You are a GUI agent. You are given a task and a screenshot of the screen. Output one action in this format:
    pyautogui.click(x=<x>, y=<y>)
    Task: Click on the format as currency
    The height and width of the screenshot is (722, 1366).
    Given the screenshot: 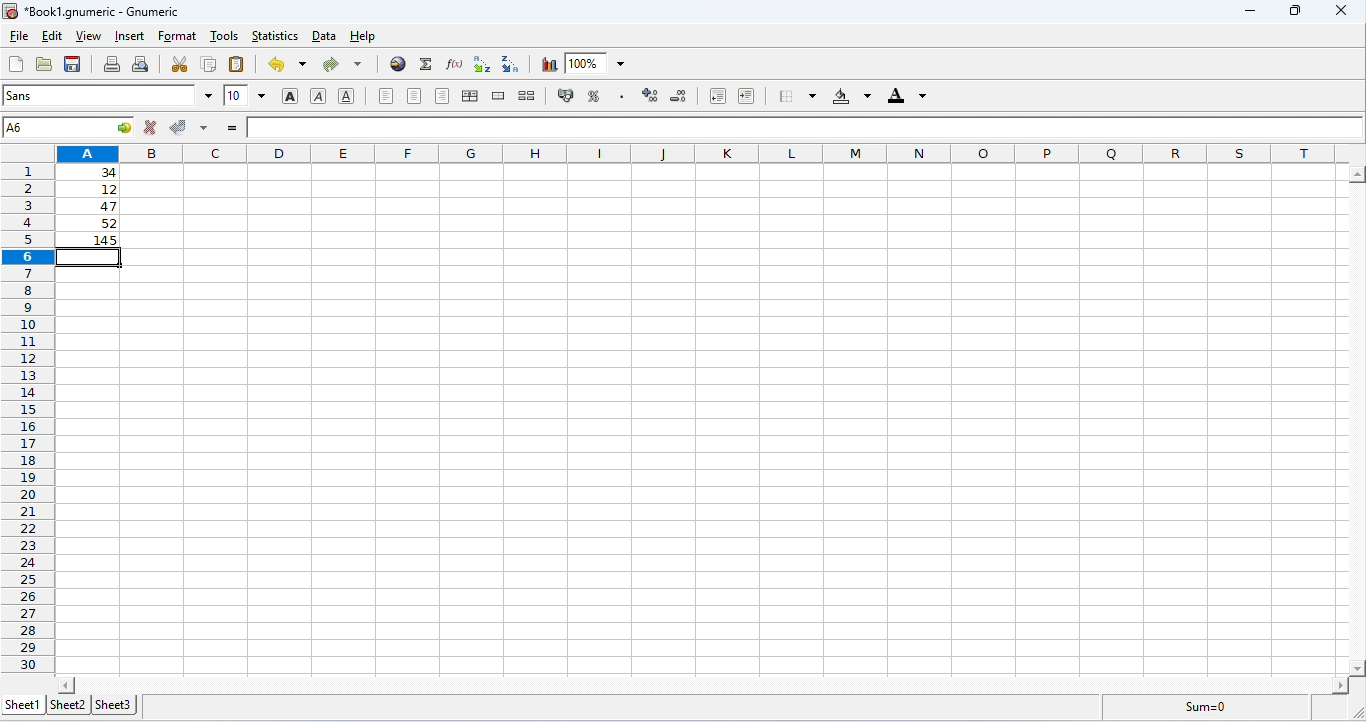 What is the action you would take?
    pyautogui.click(x=567, y=94)
    